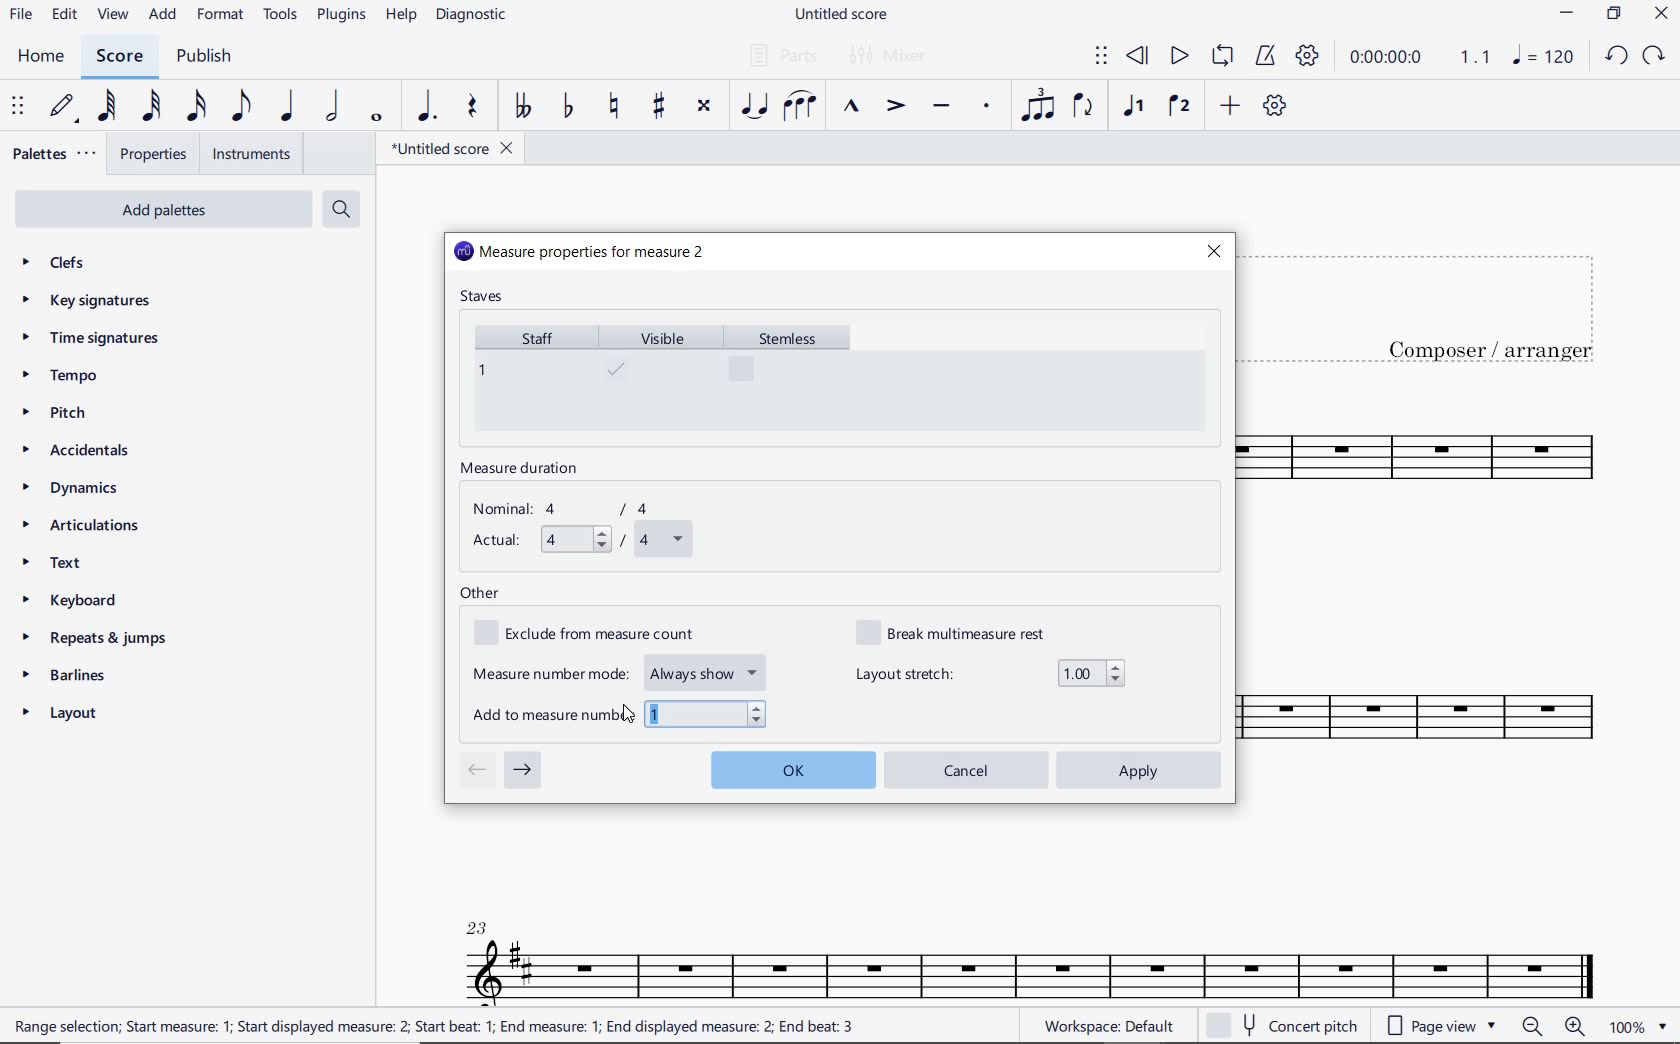 The image size is (1680, 1044). I want to click on CLOSE, so click(1661, 16).